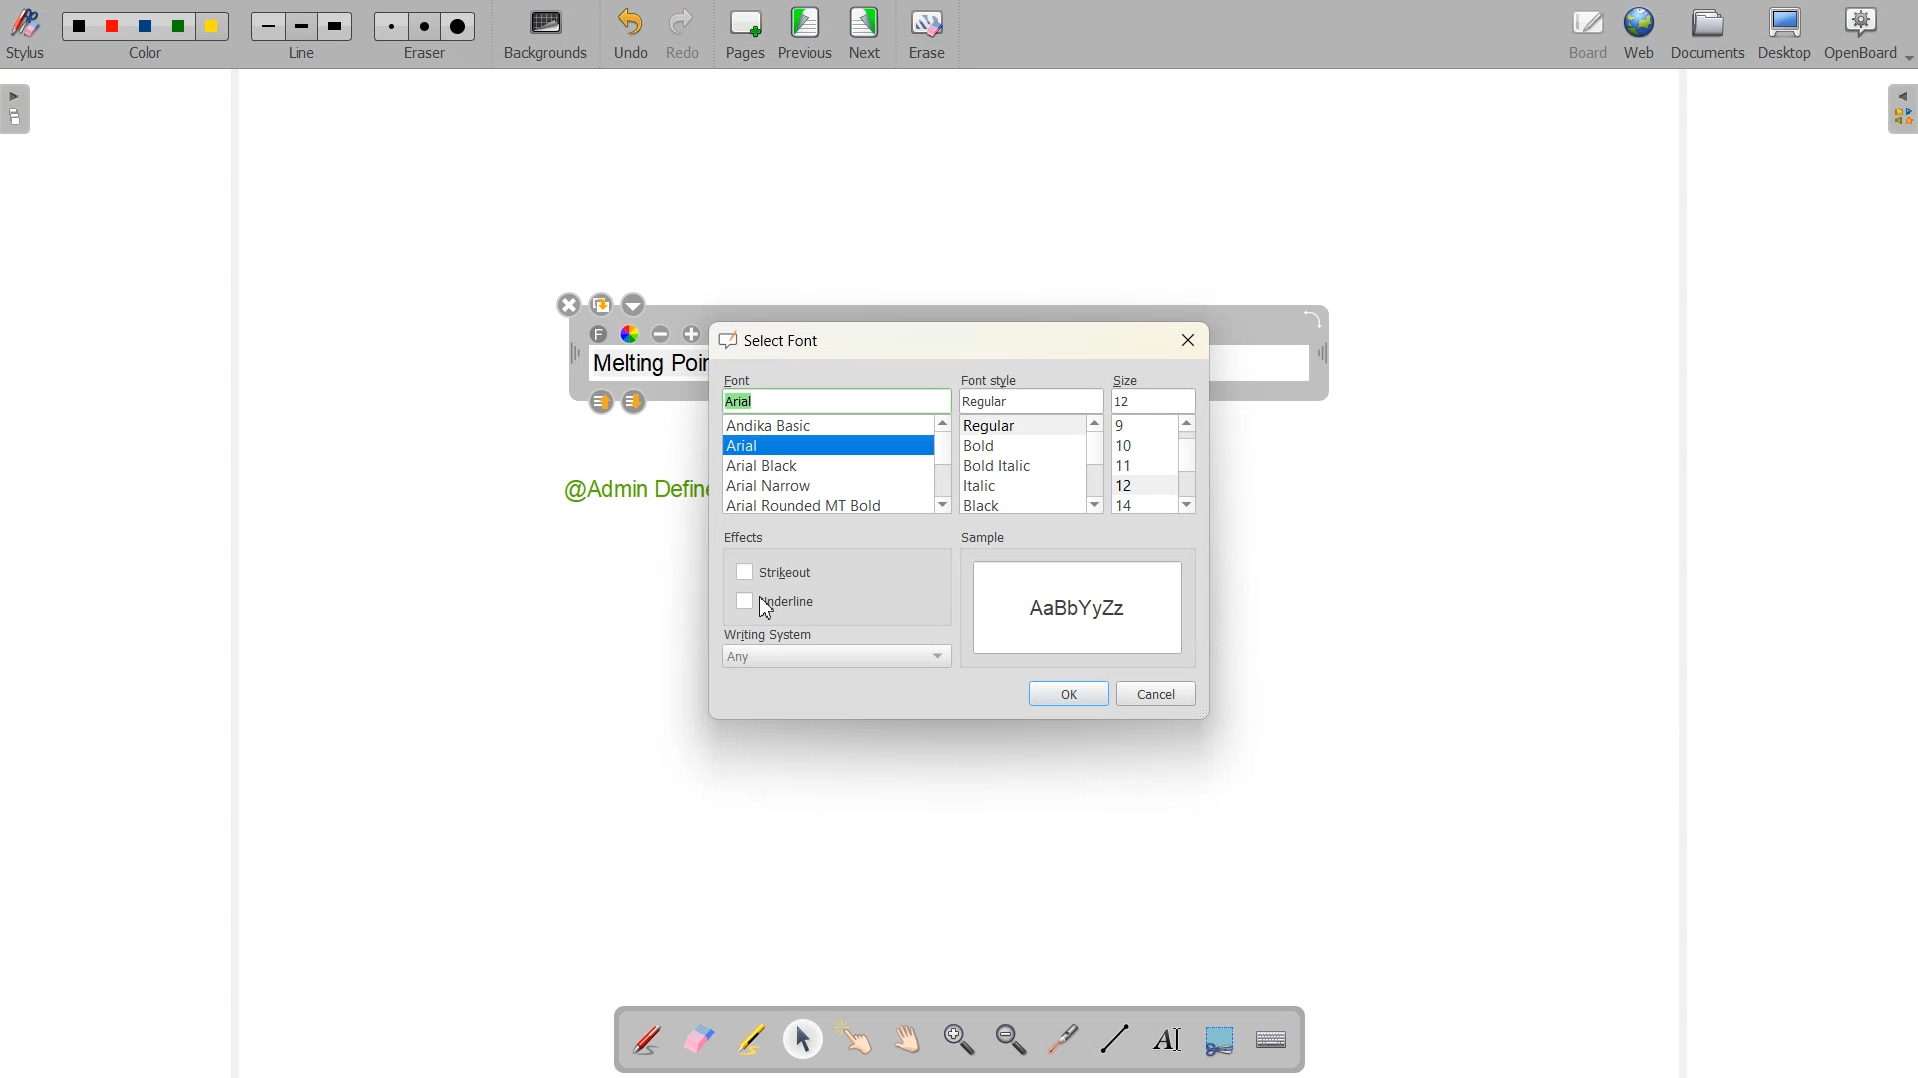 This screenshot has height=1078, width=1918. I want to click on Pages, so click(742, 35).